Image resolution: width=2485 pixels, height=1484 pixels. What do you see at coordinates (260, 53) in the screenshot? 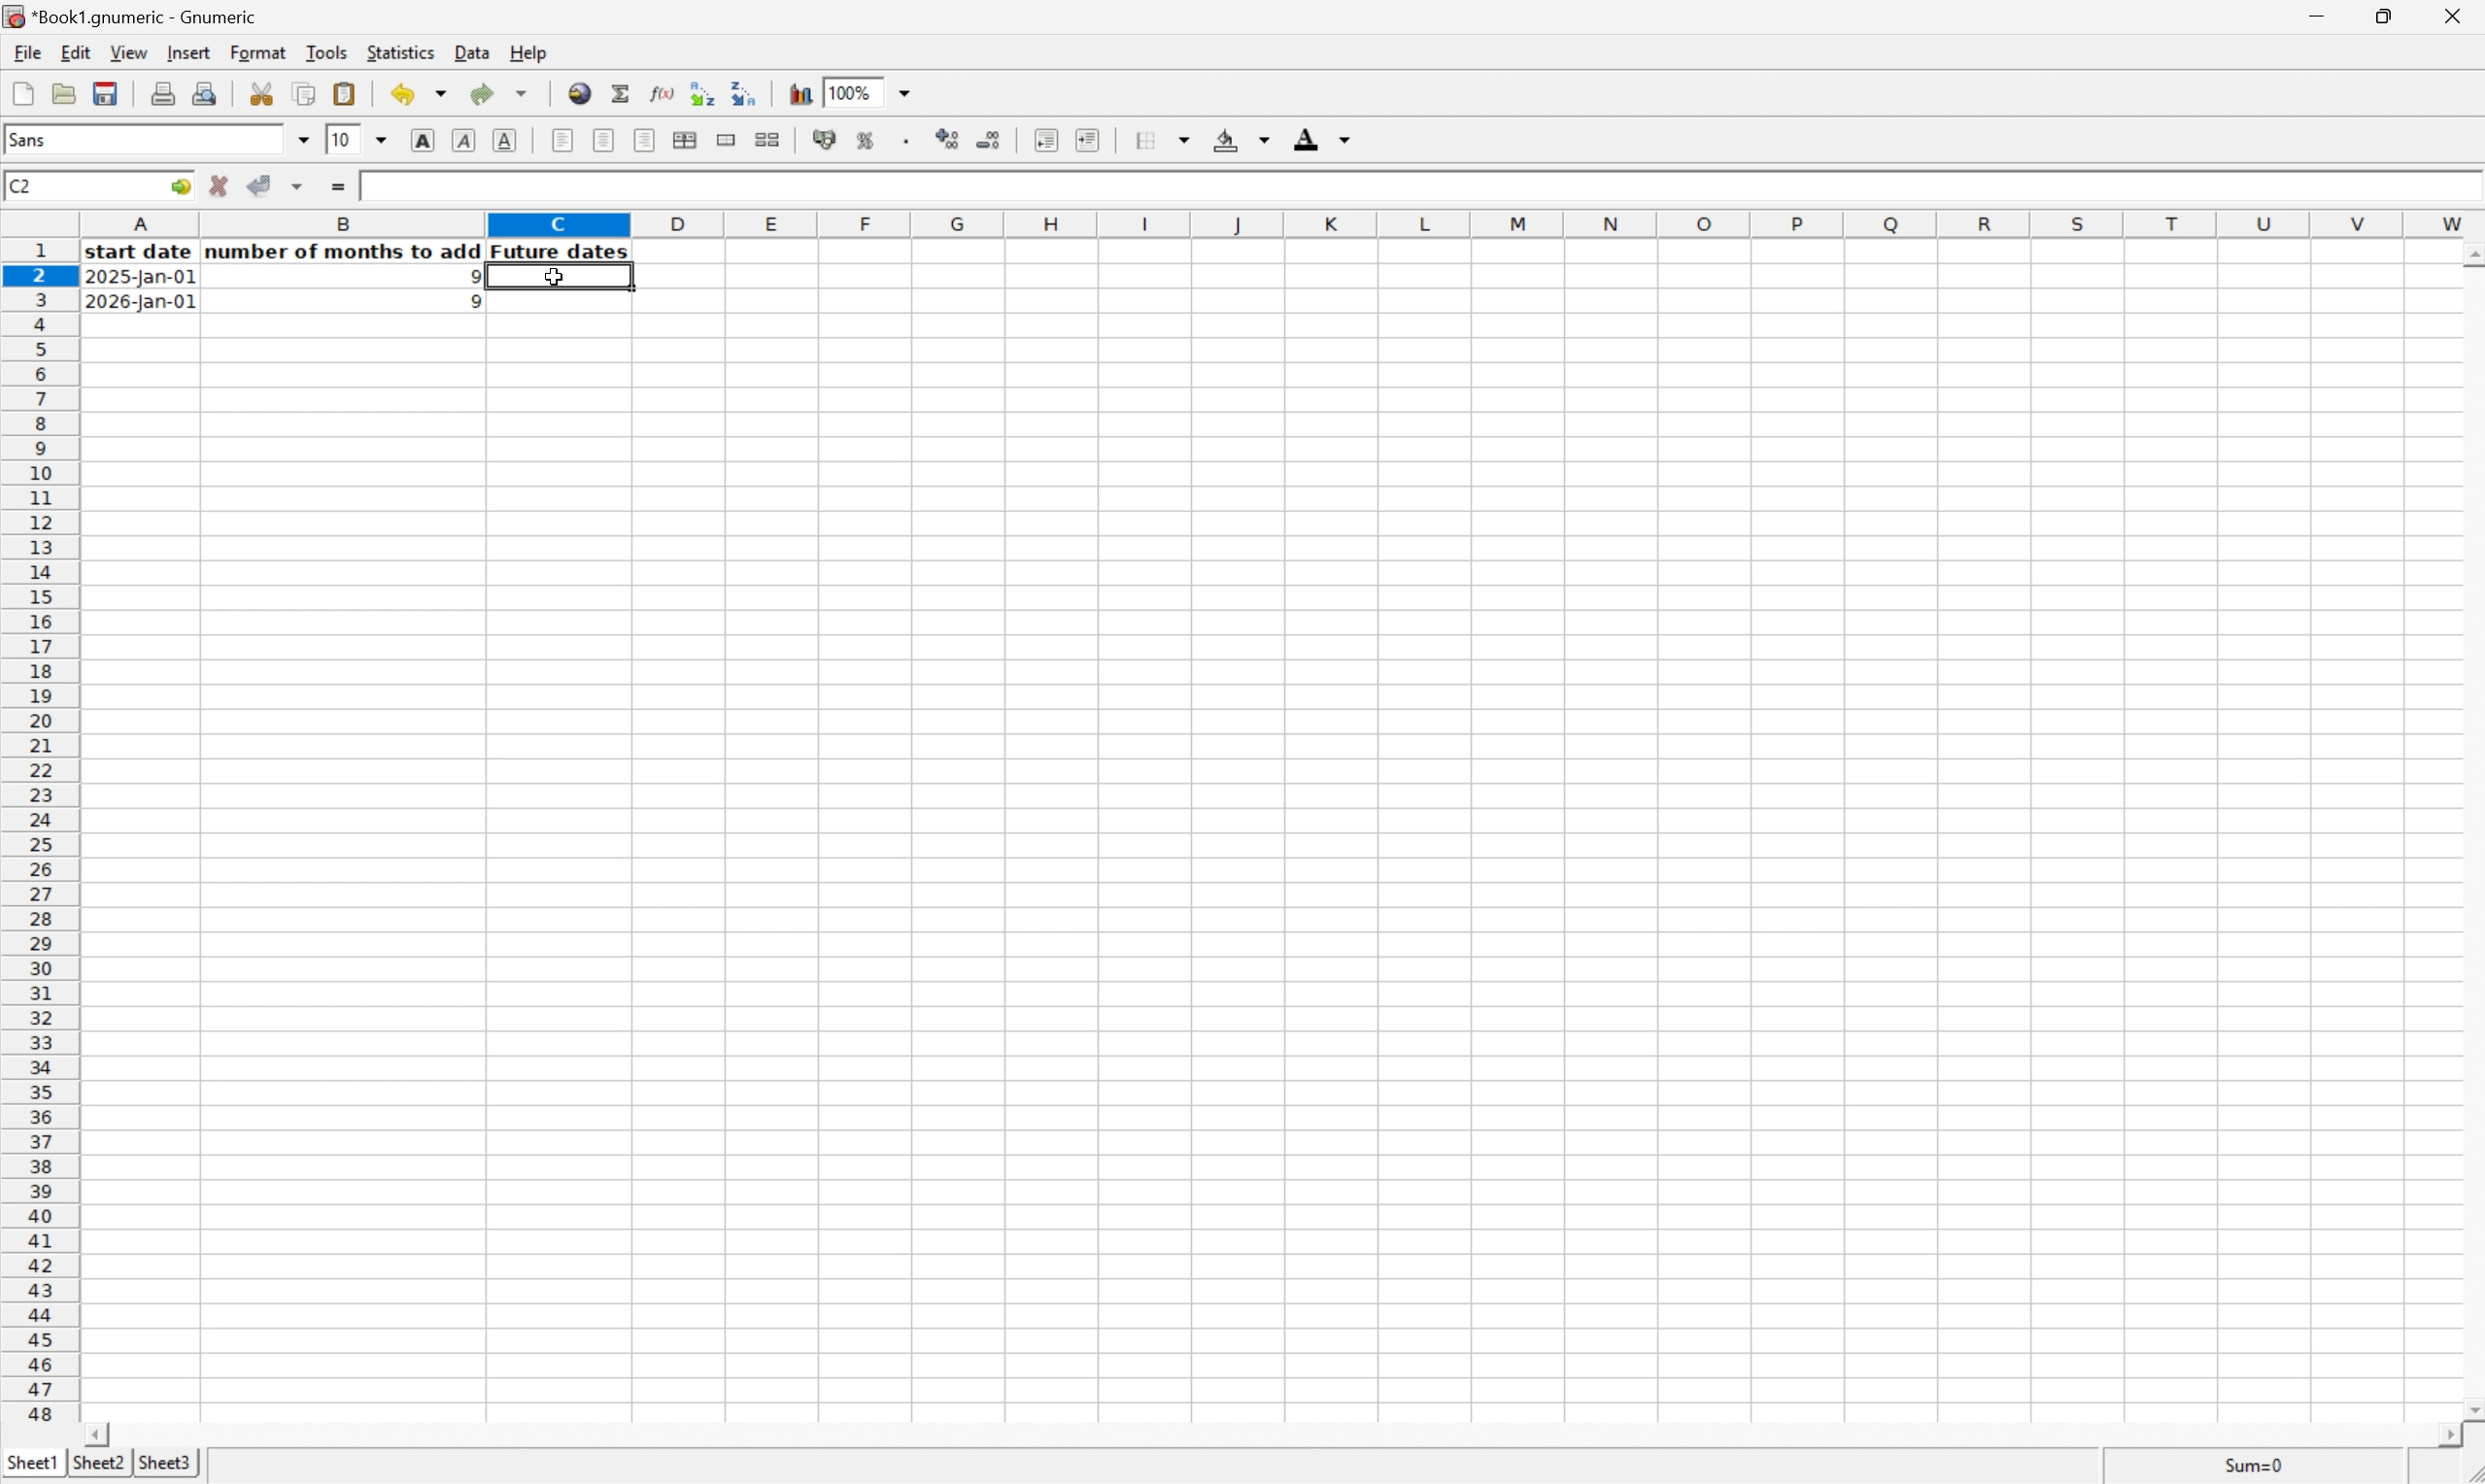
I see `Format` at bounding box center [260, 53].